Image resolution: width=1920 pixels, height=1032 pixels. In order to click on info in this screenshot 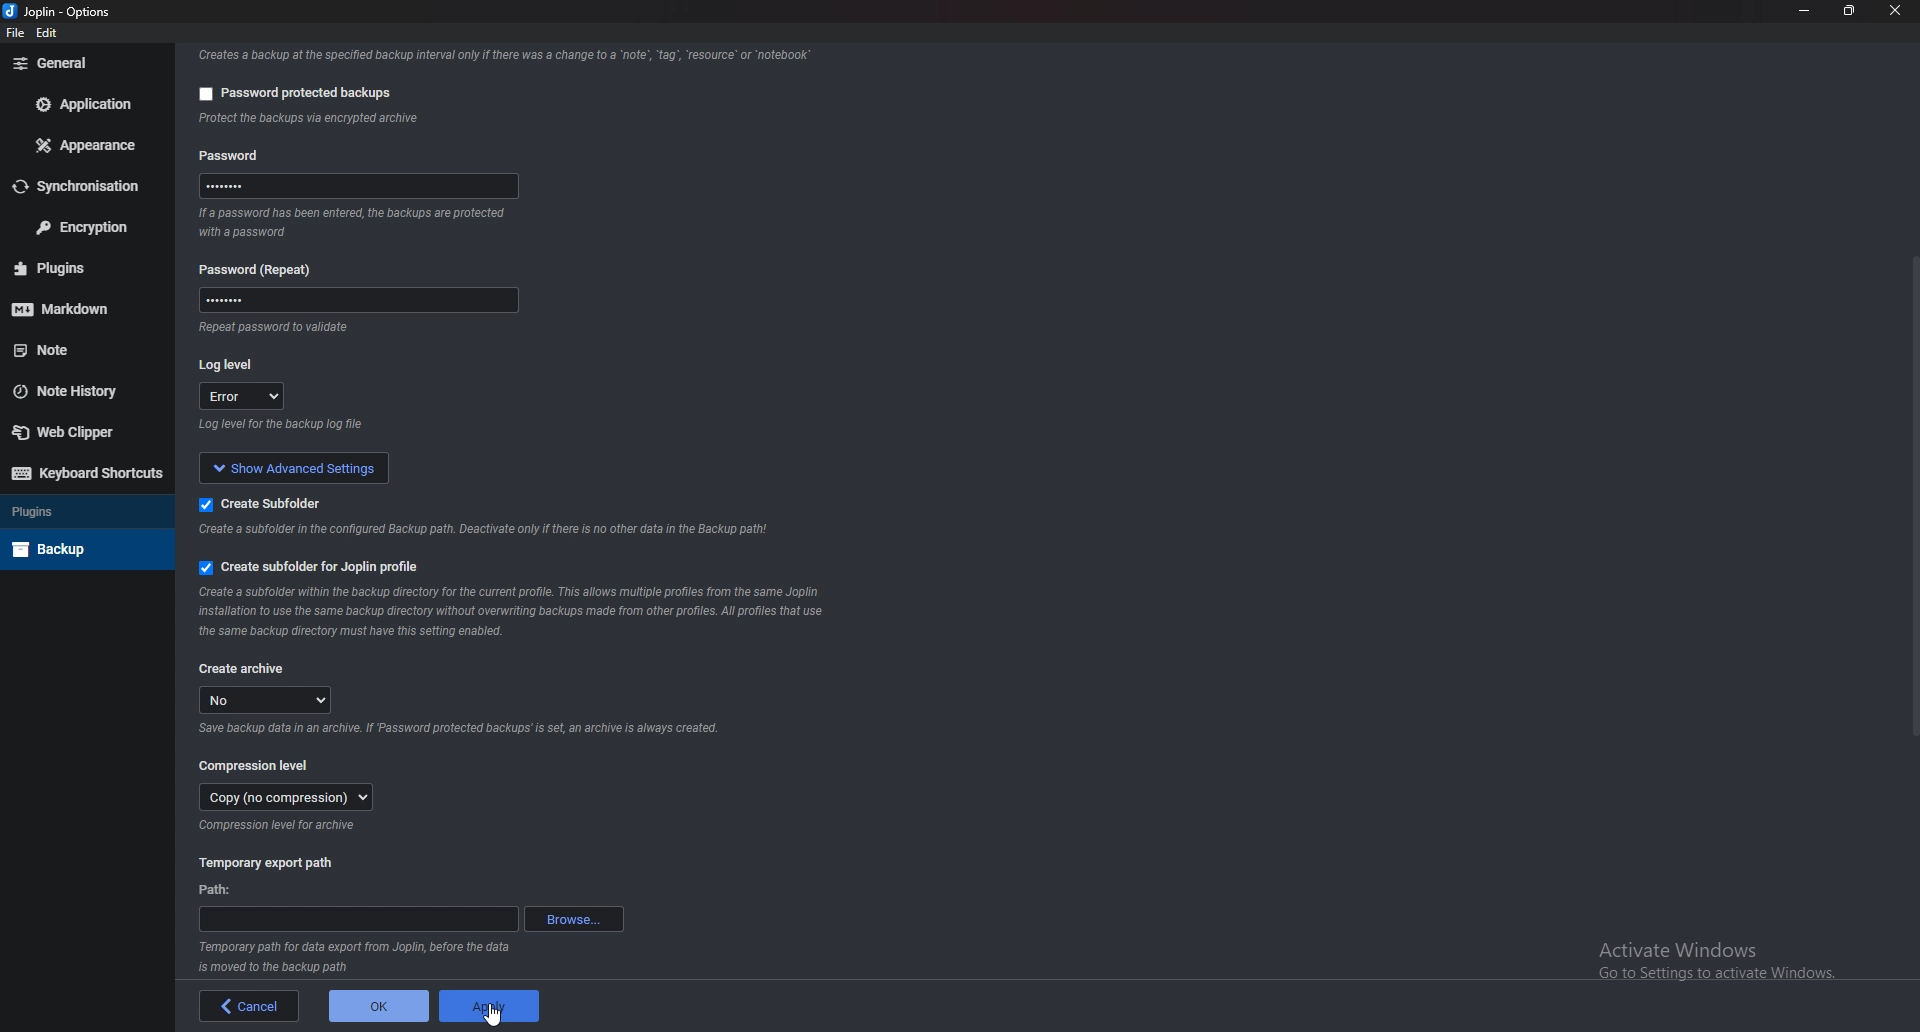, I will do `click(410, 120)`.